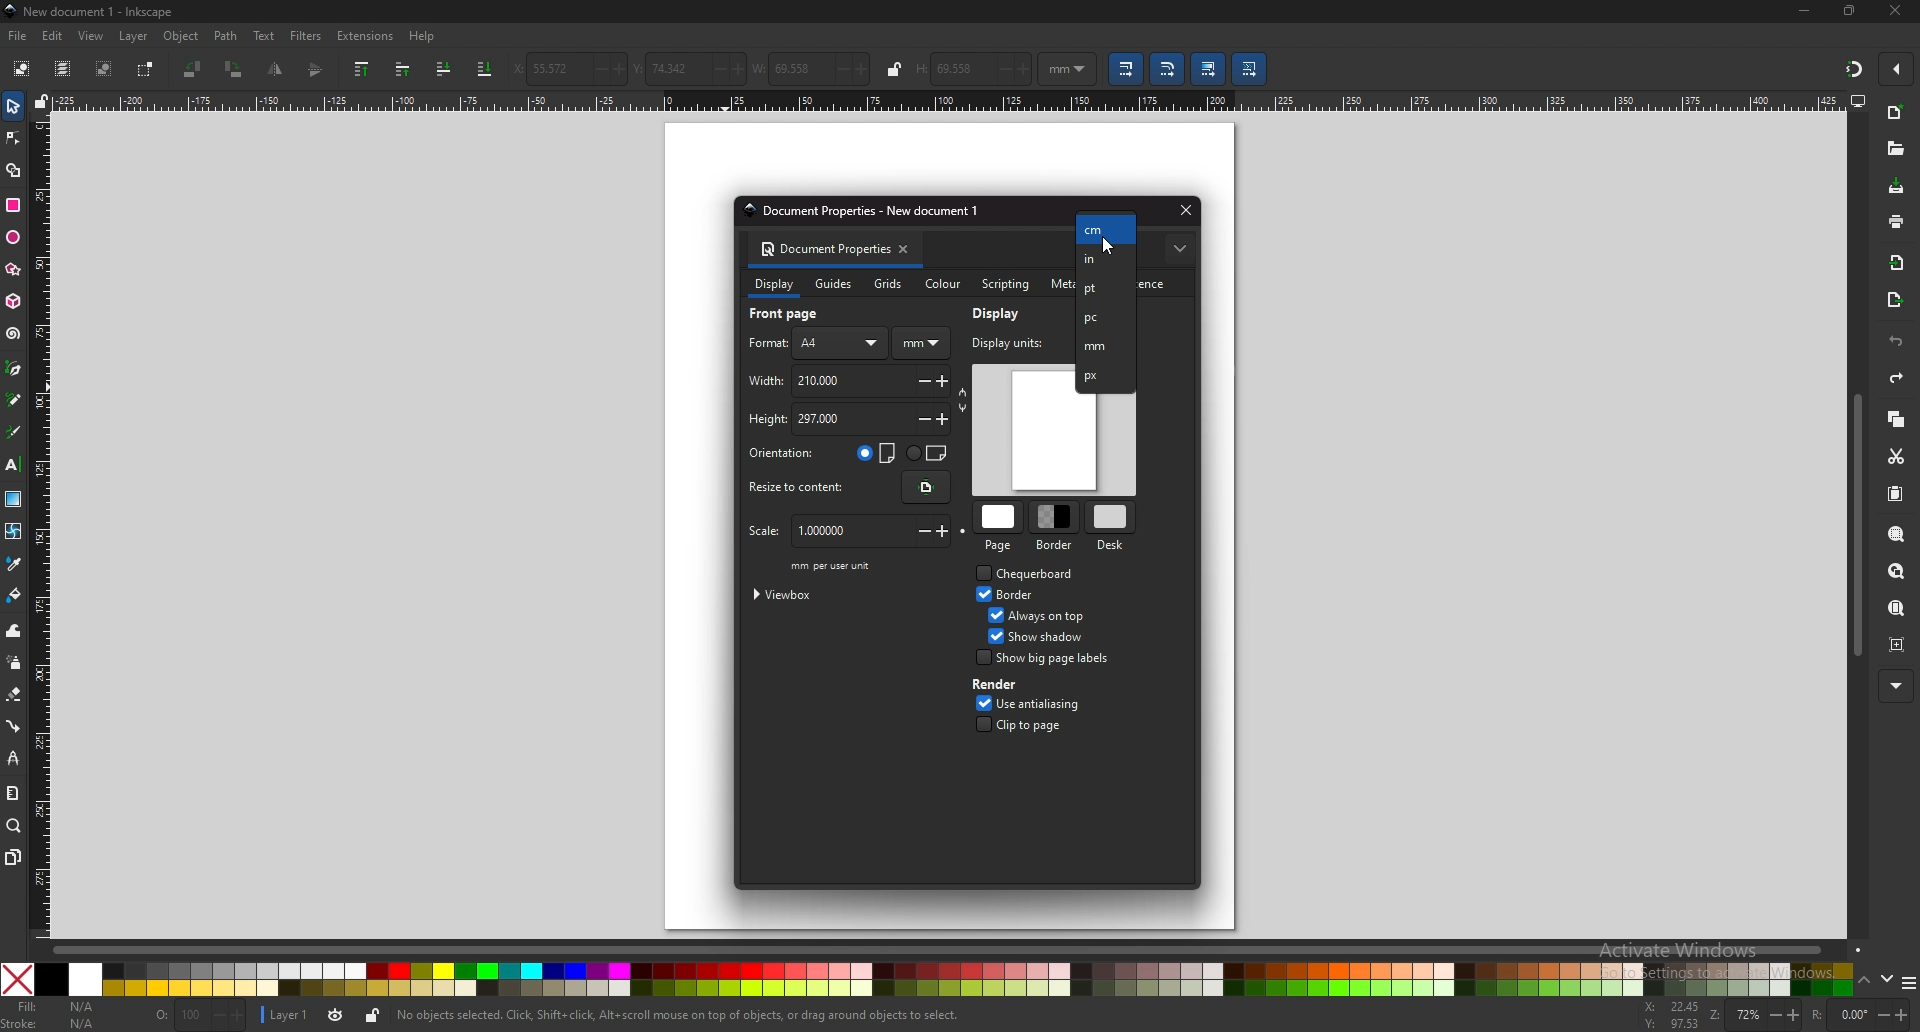 The height and width of the screenshot is (1032, 1920). Describe the element at coordinates (94, 35) in the screenshot. I see `view` at that location.